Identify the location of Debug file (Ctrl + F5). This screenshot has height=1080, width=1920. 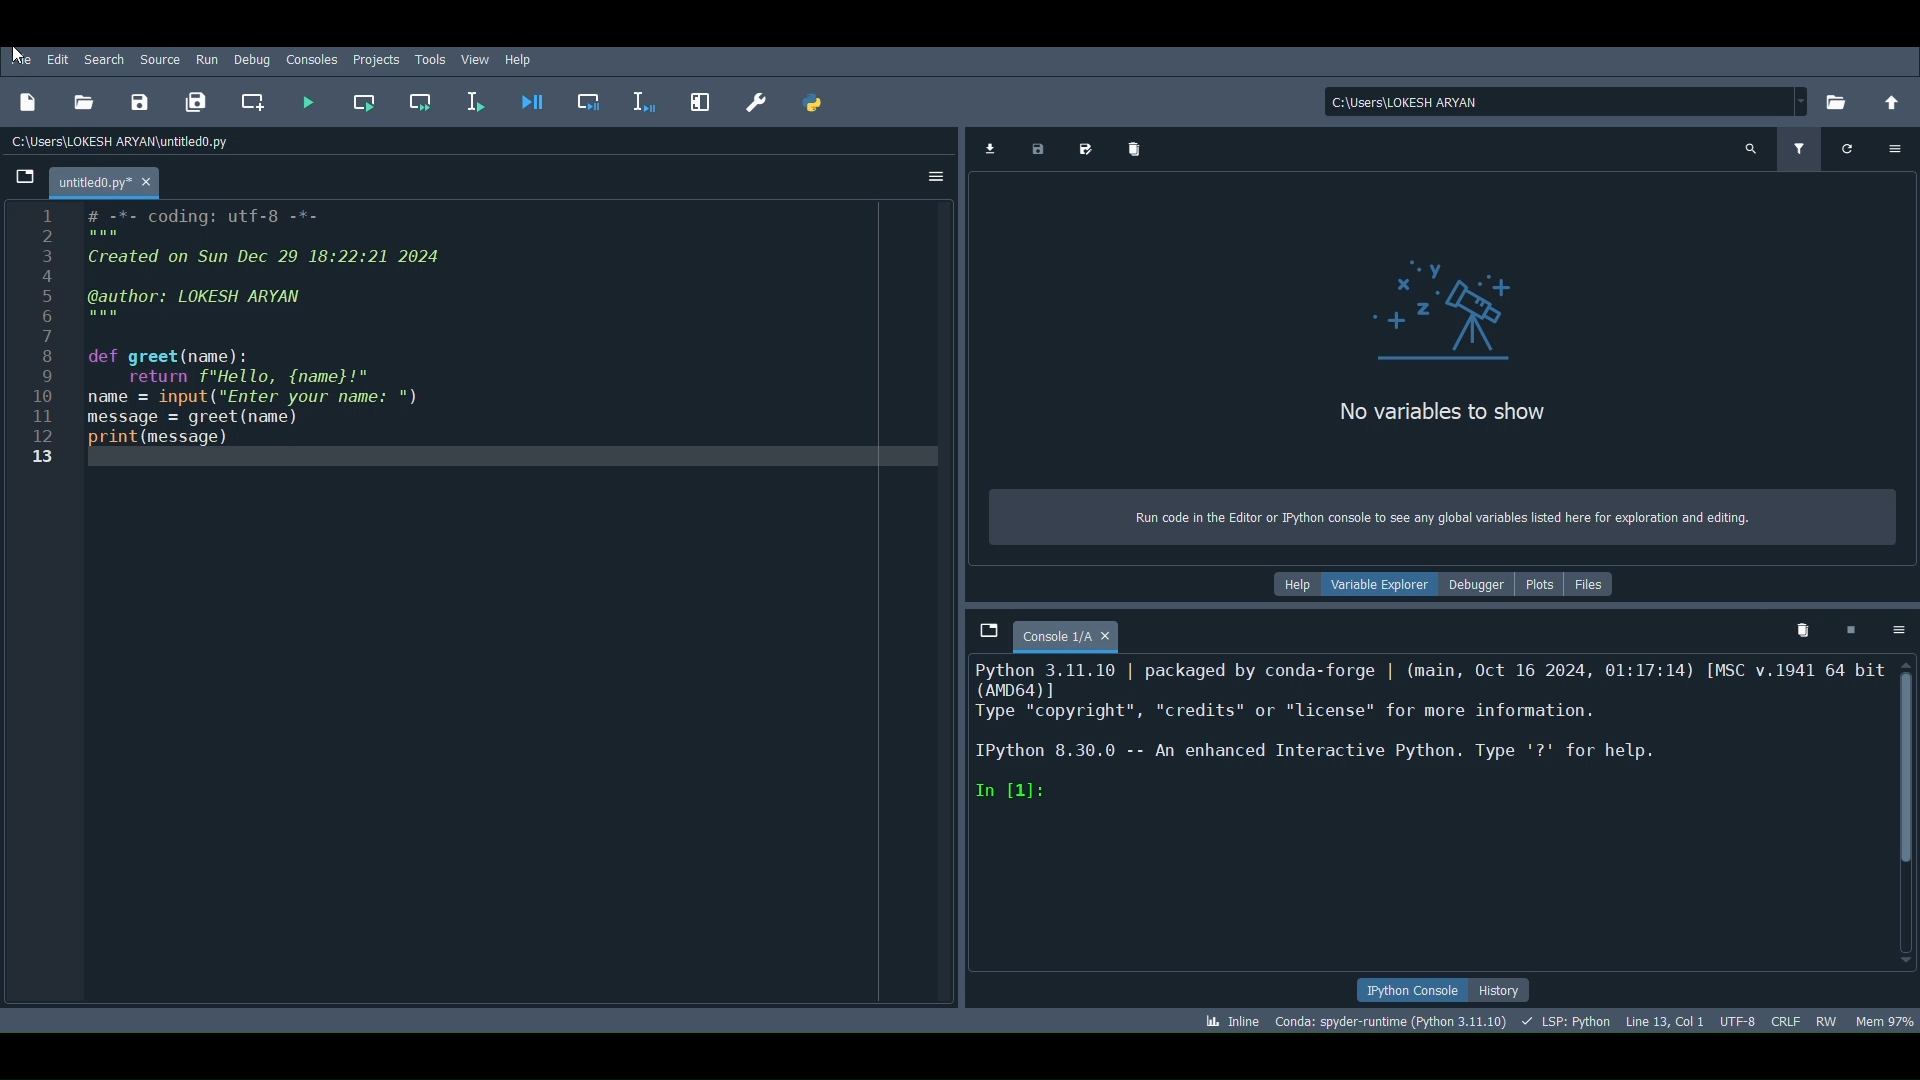
(541, 100).